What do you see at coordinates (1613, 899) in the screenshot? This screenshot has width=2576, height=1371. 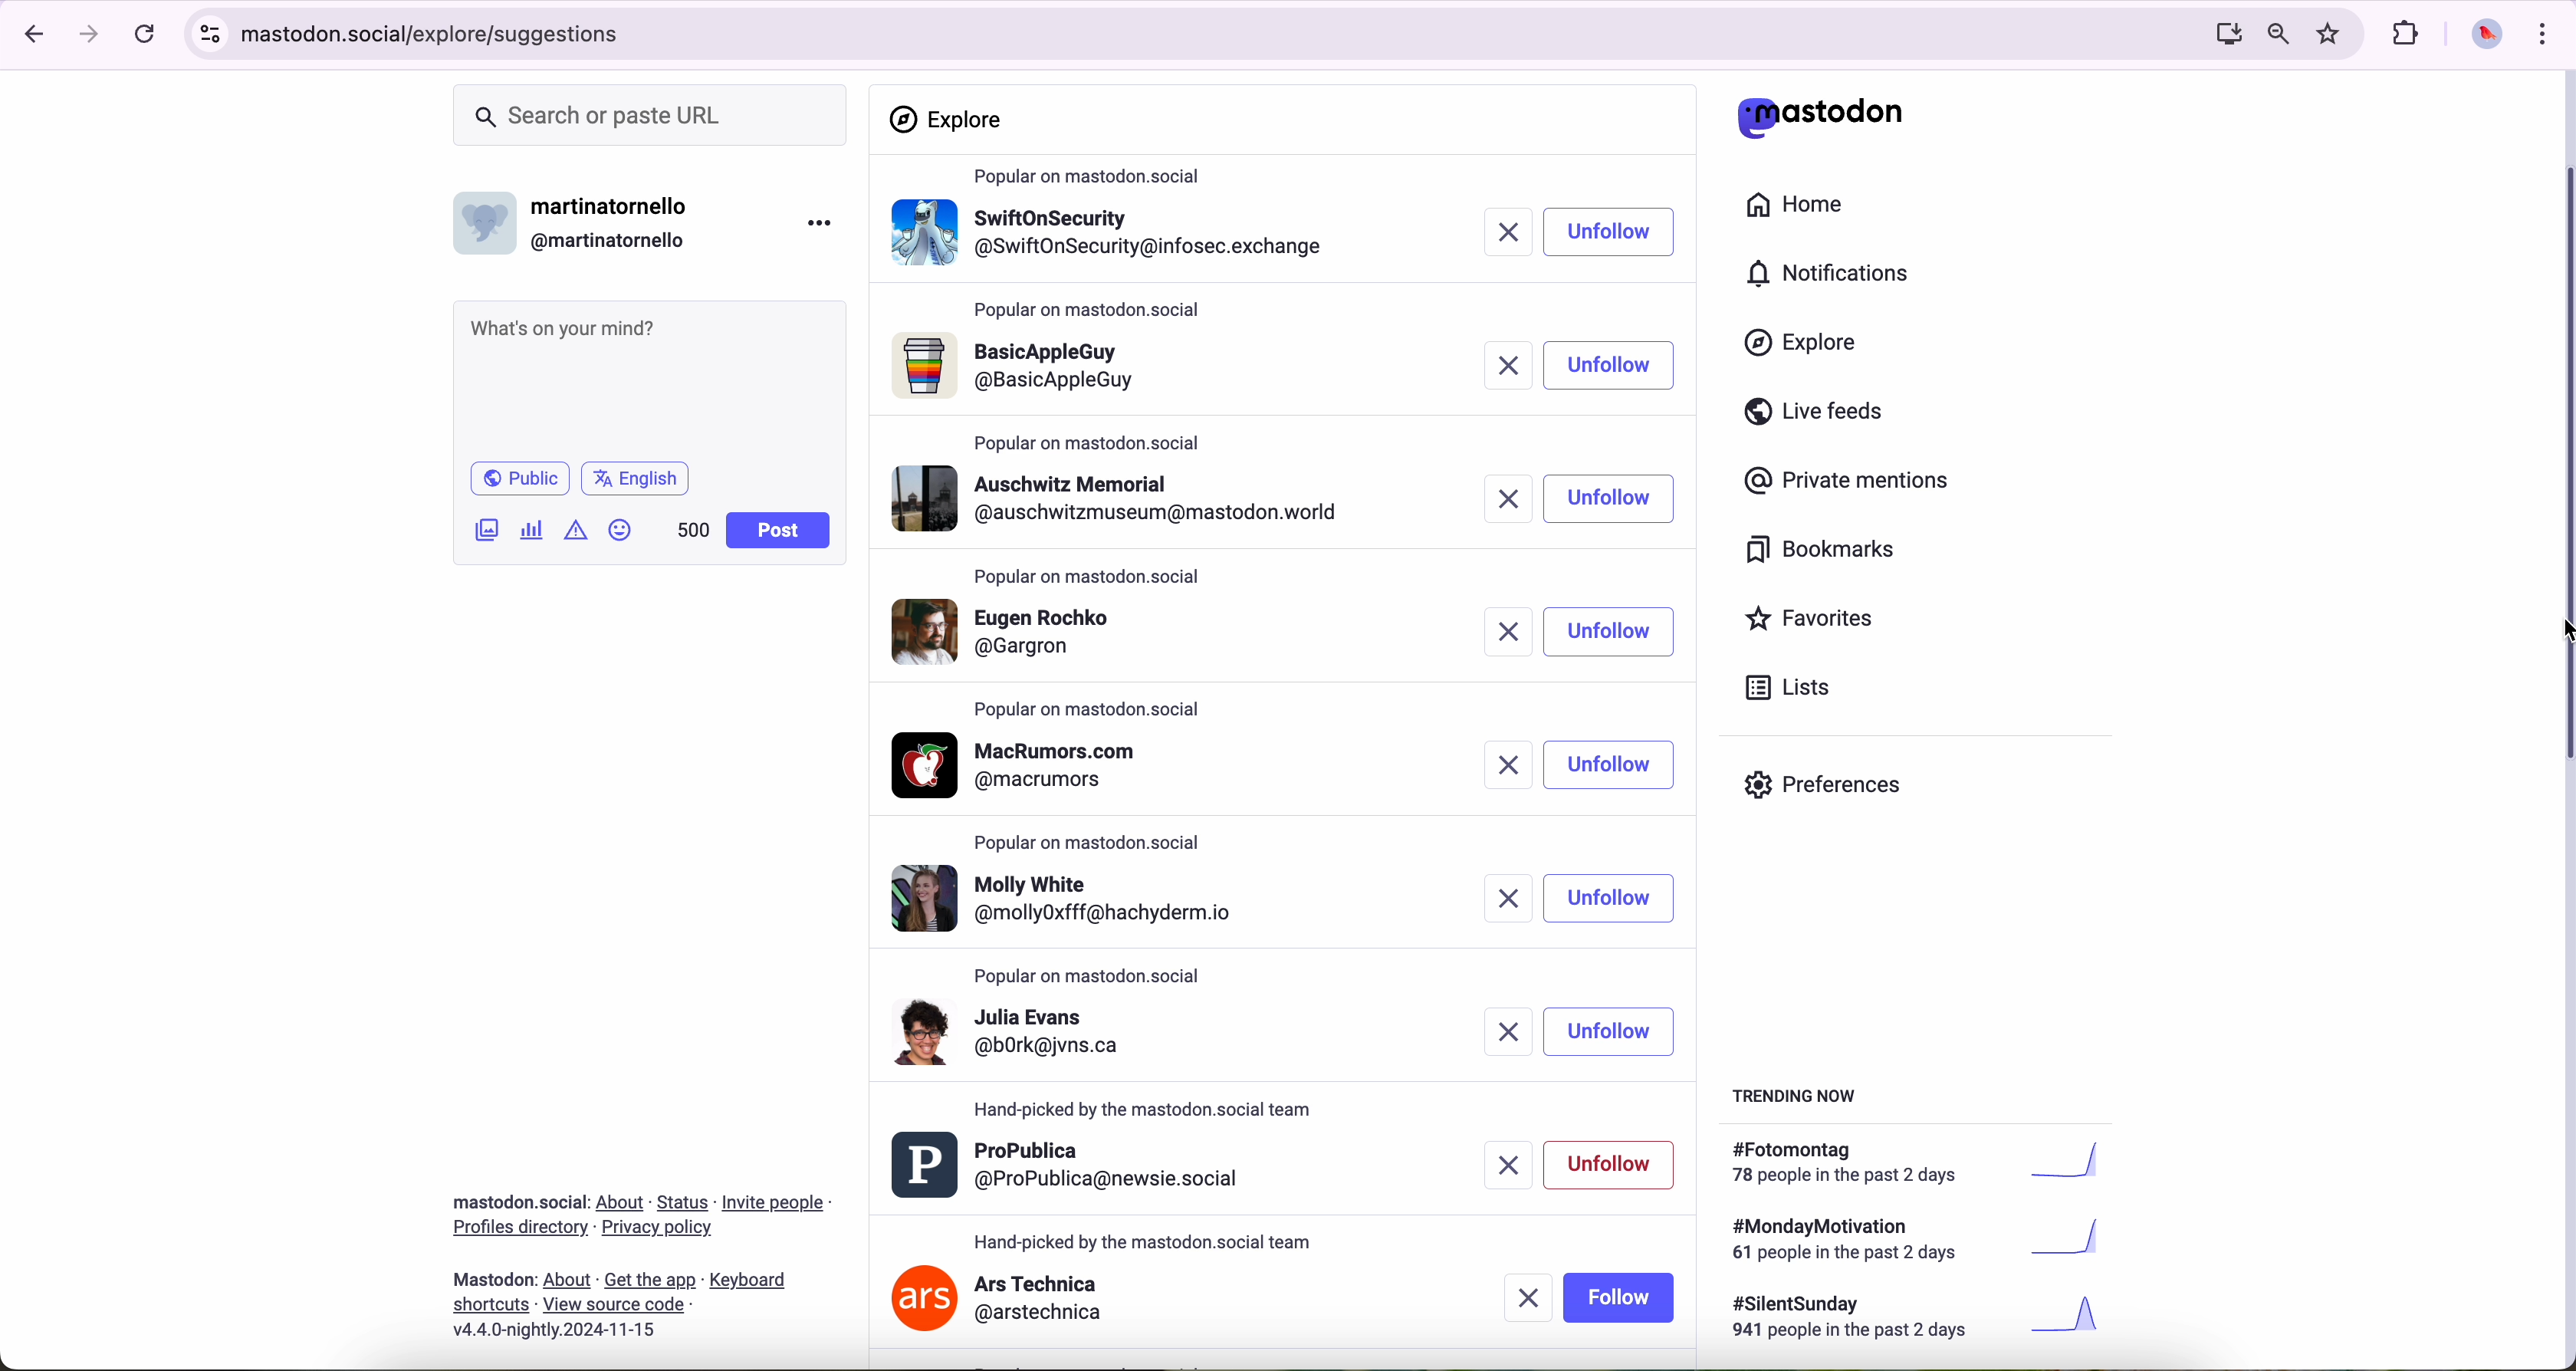 I see `unfollow` at bounding box center [1613, 899].